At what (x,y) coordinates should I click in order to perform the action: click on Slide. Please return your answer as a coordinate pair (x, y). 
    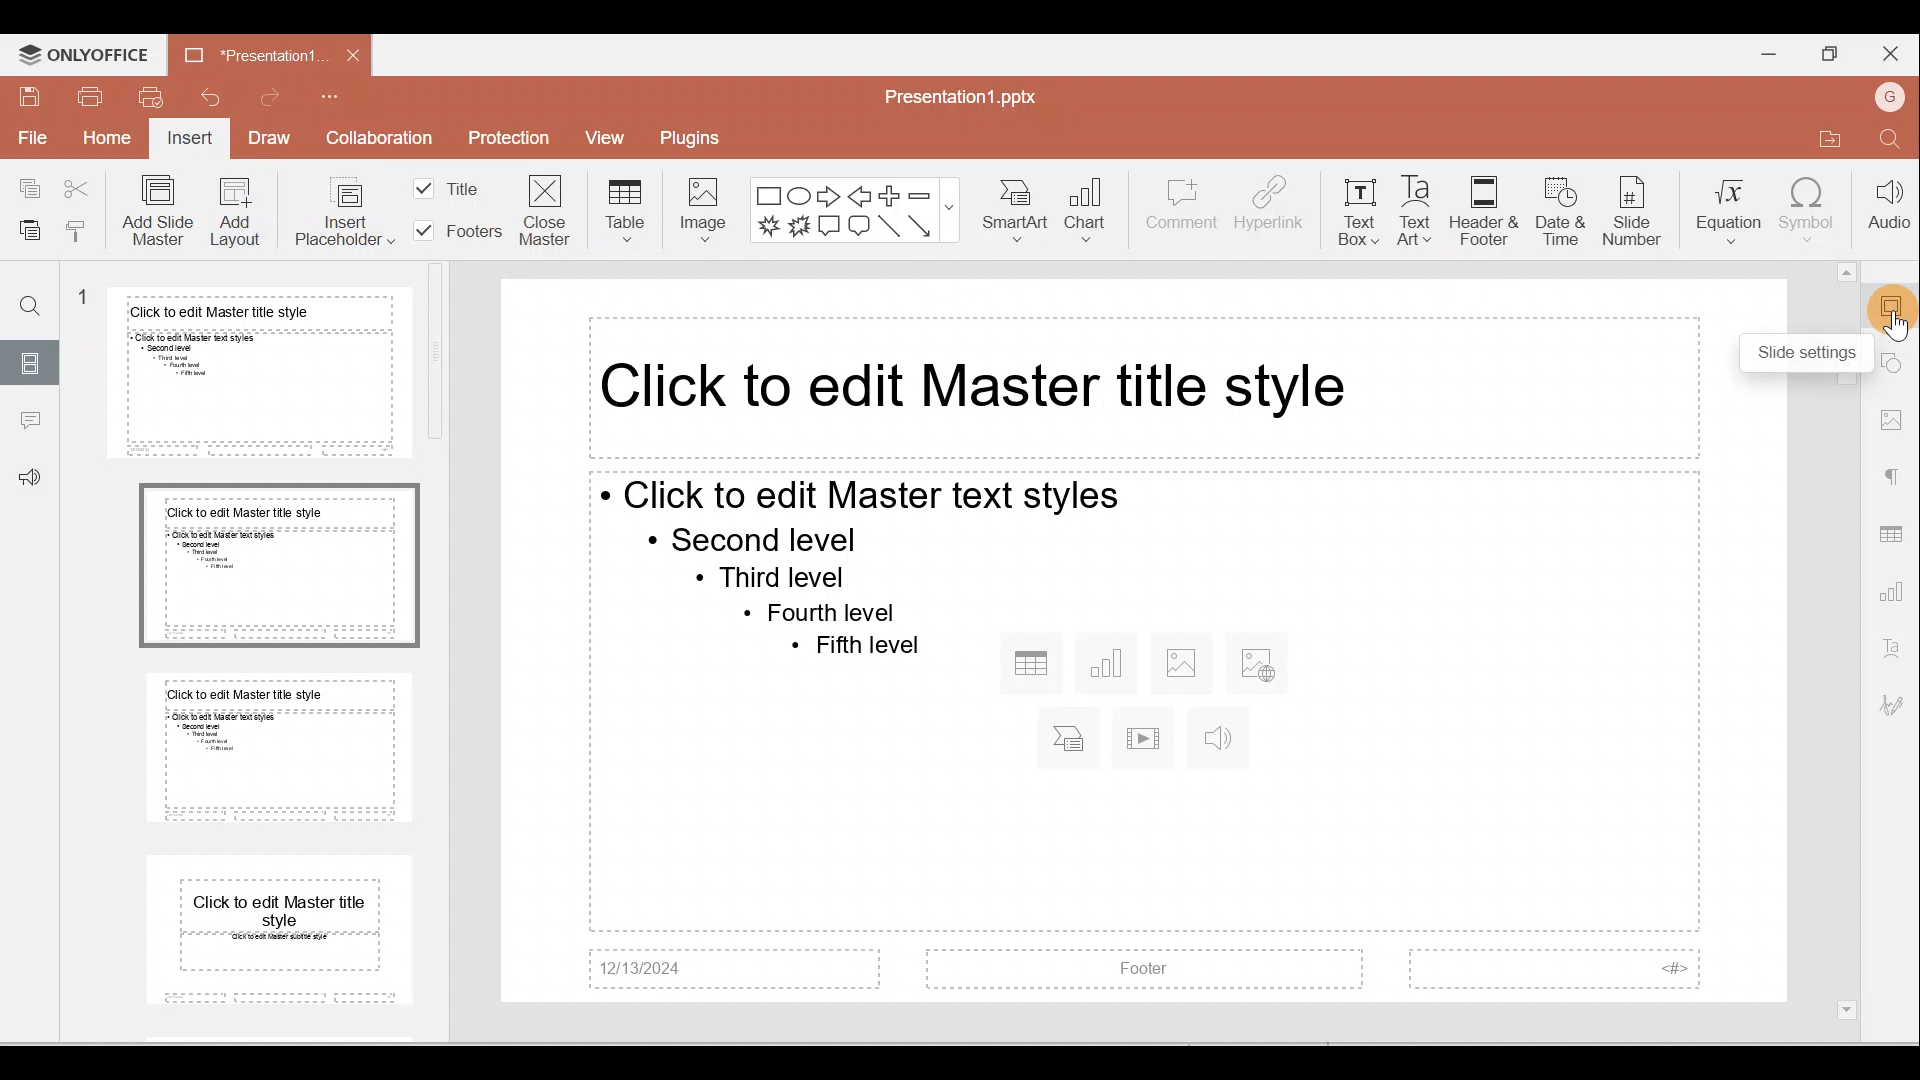
    Looking at the image, I should click on (32, 361).